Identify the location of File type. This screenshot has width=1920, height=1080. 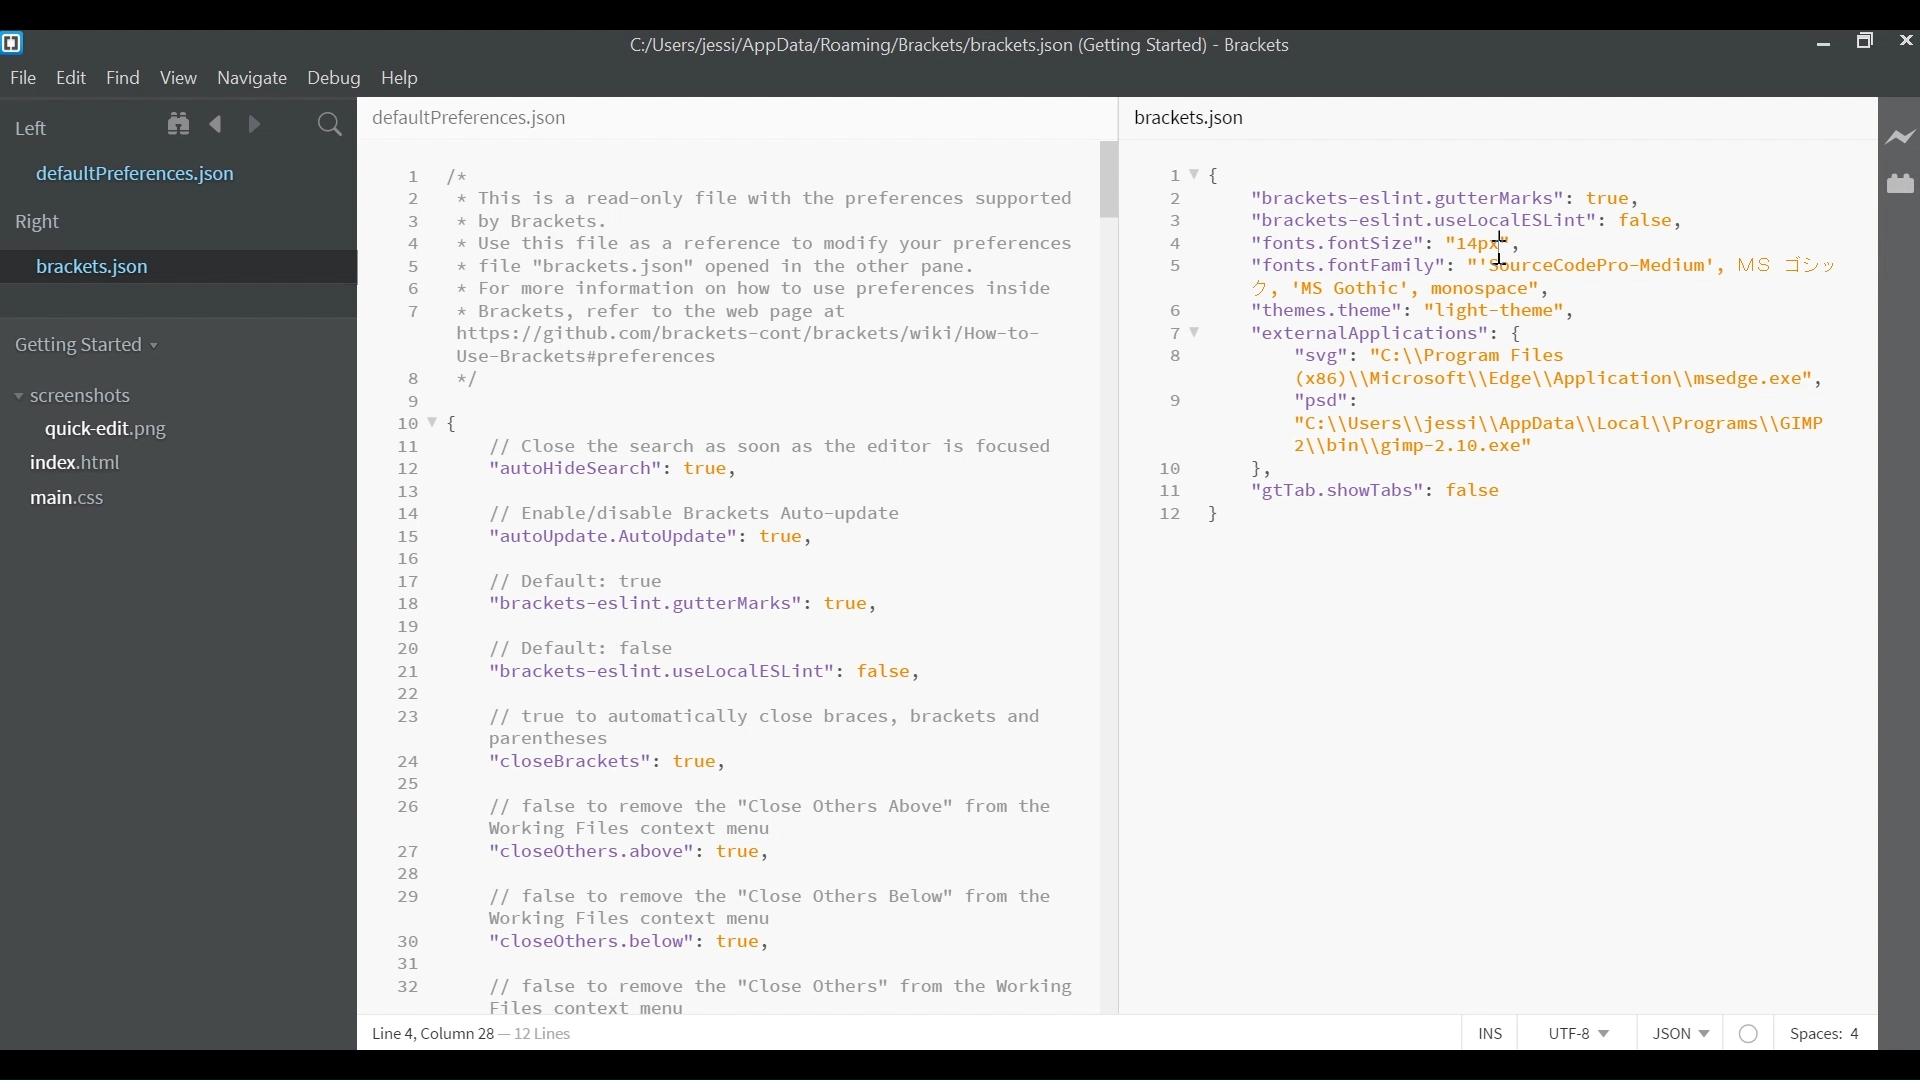
(1678, 1034).